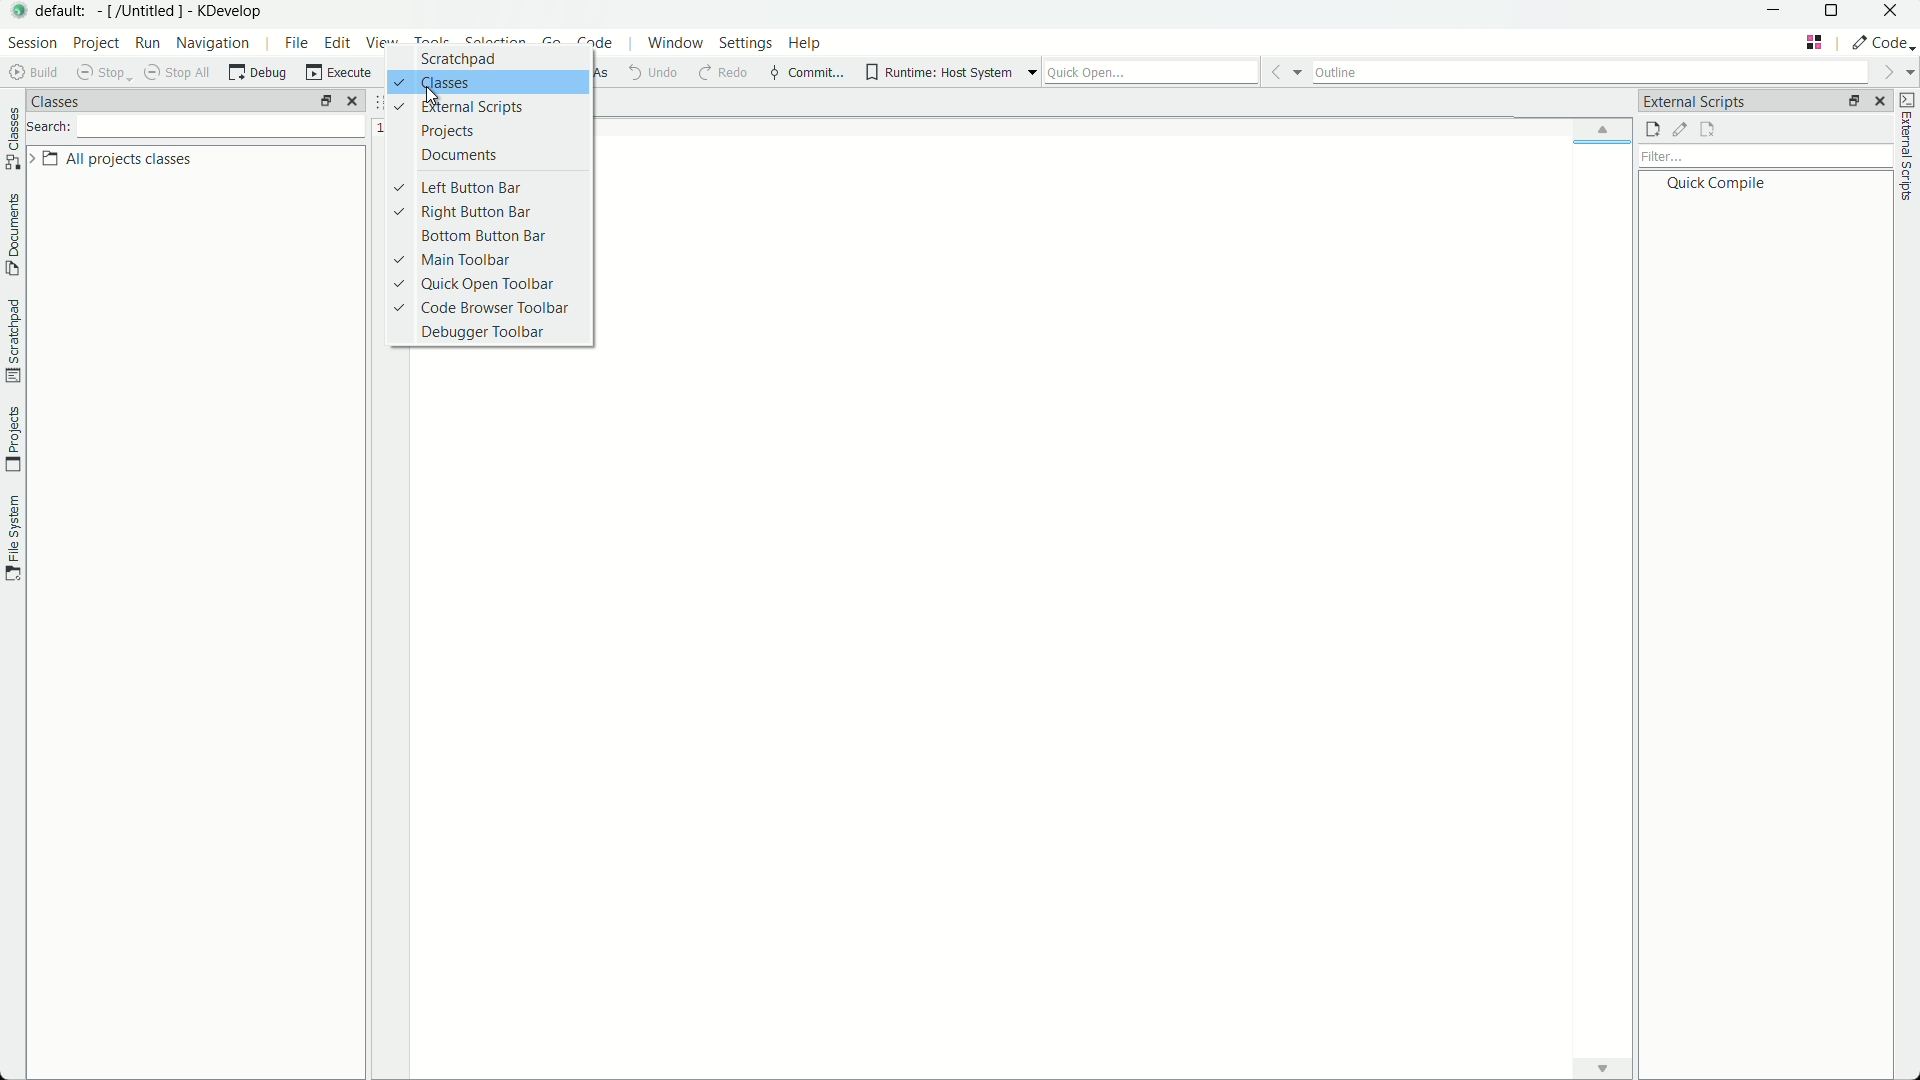 The height and width of the screenshot is (1080, 1920). Describe the element at coordinates (357, 103) in the screenshot. I see `close pane` at that location.